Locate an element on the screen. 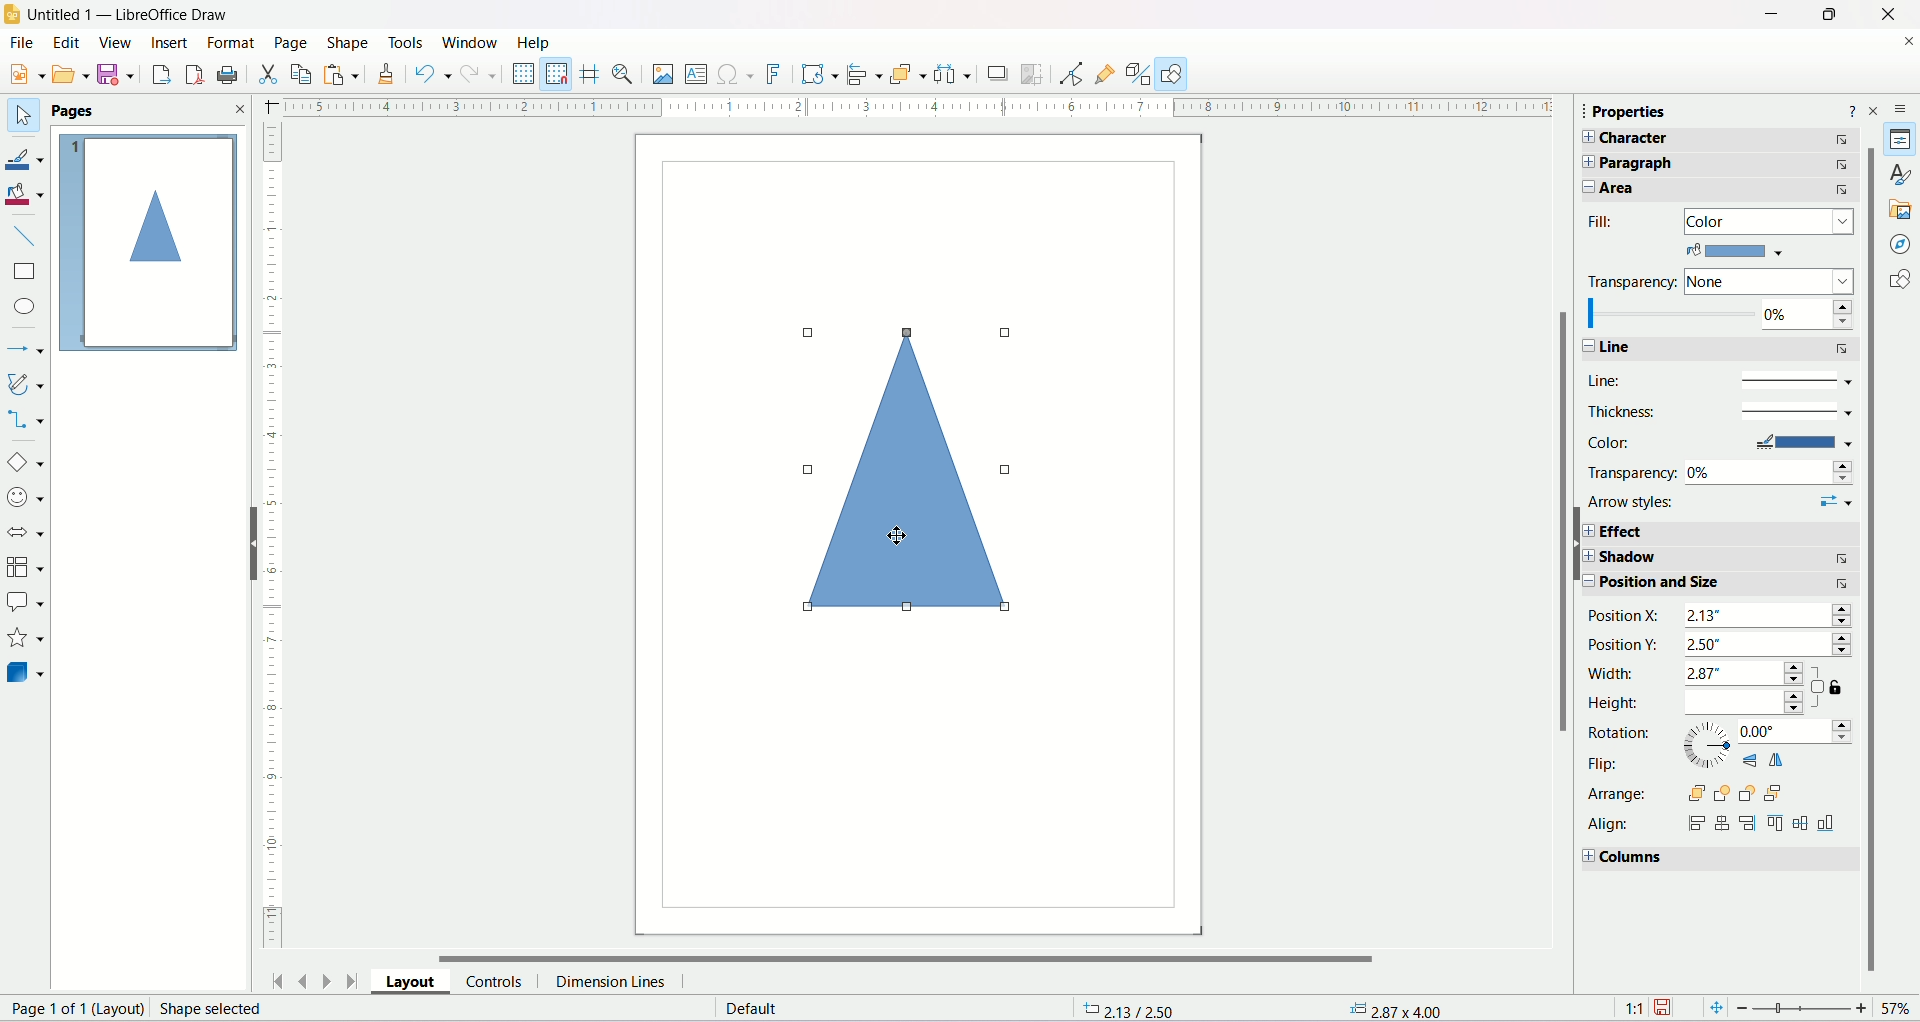 The image size is (1920, 1022). Symbol Shapes is located at coordinates (28, 498).